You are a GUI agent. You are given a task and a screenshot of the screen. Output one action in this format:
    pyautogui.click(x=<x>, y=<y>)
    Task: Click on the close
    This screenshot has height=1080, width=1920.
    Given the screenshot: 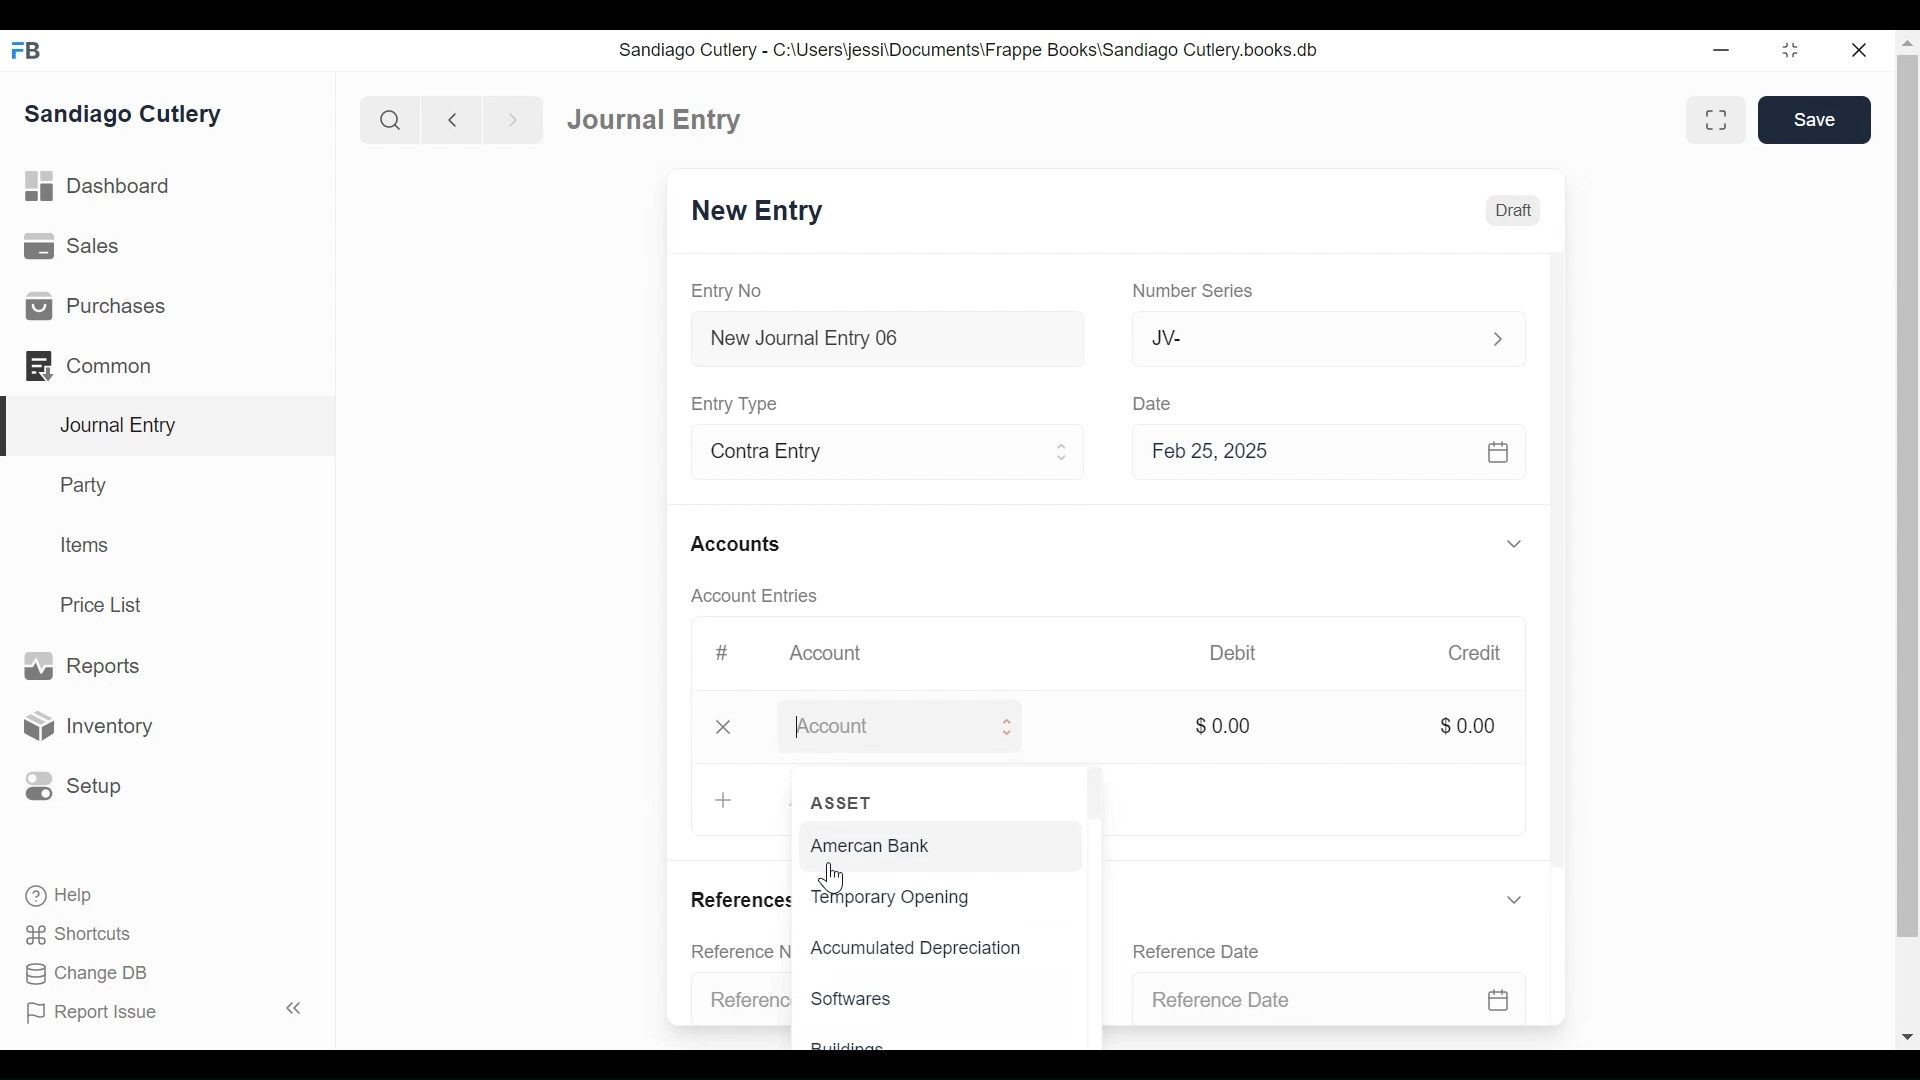 What is the action you would take?
    pyautogui.click(x=724, y=724)
    